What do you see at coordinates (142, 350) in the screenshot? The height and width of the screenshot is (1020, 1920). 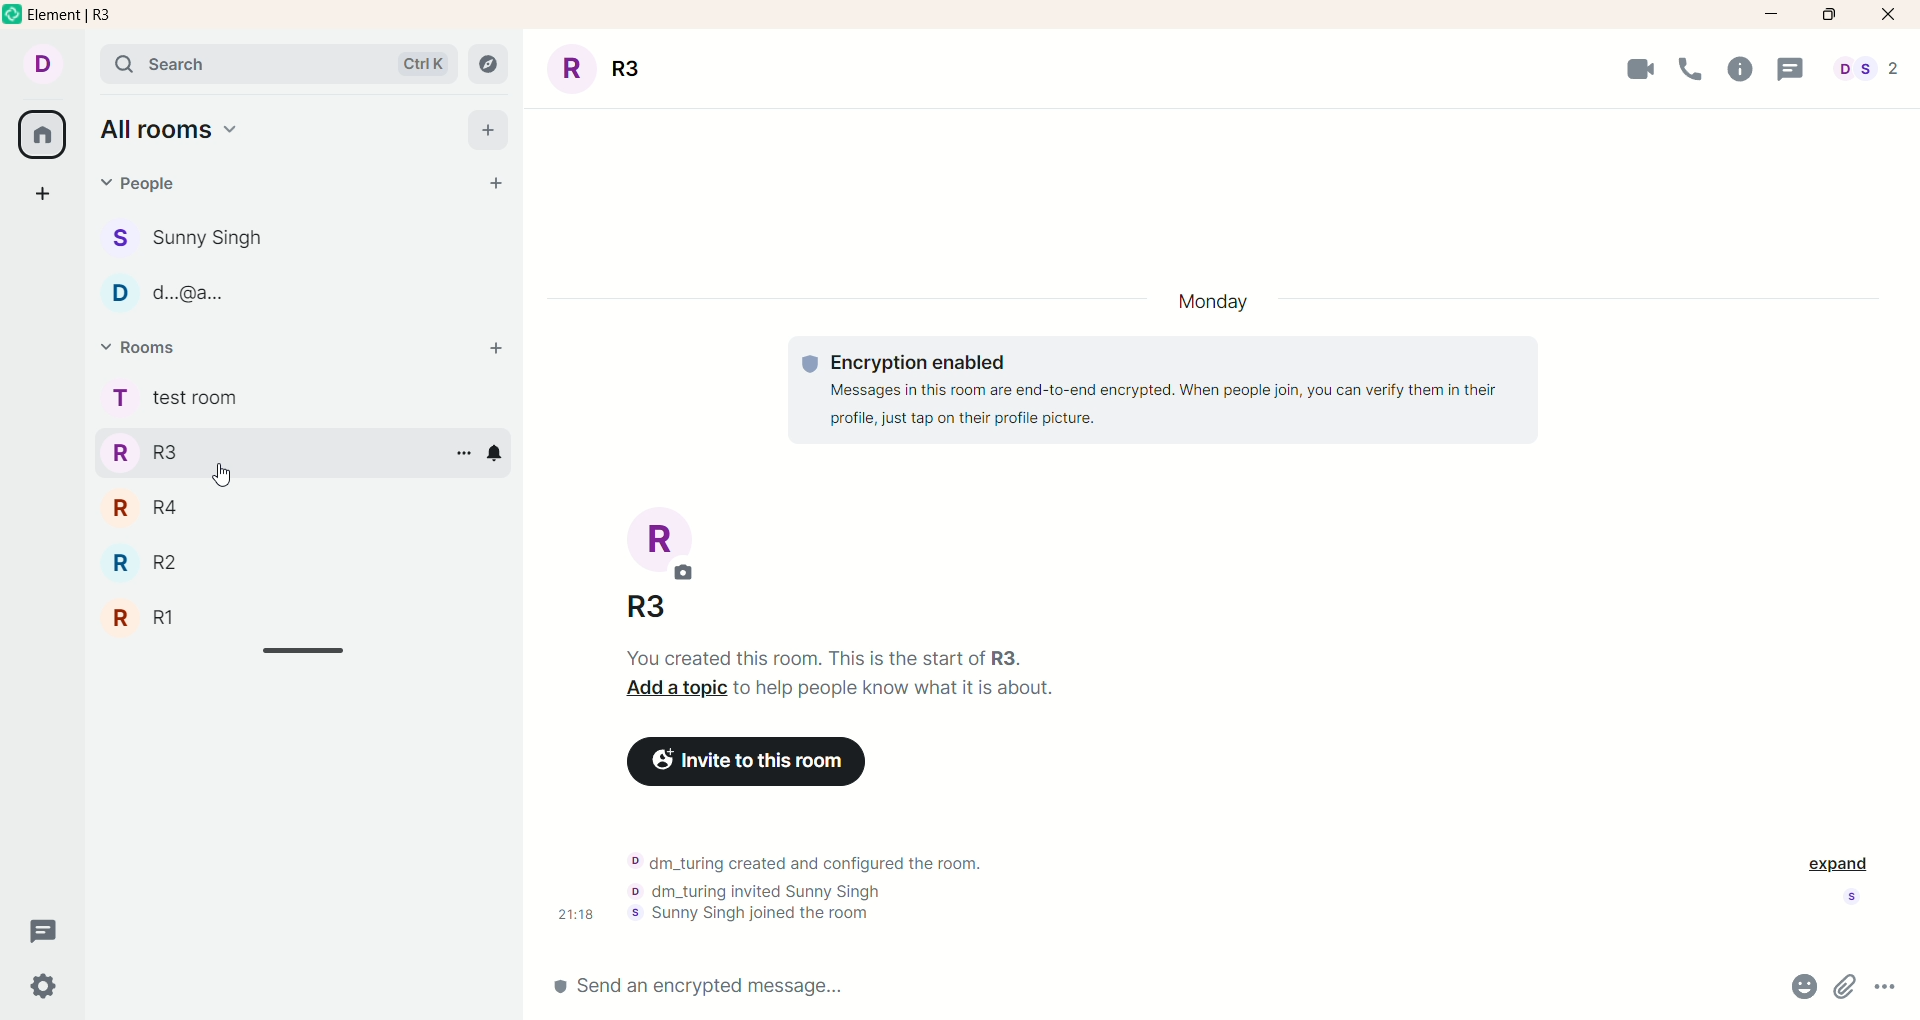 I see `rooms` at bounding box center [142, 350].